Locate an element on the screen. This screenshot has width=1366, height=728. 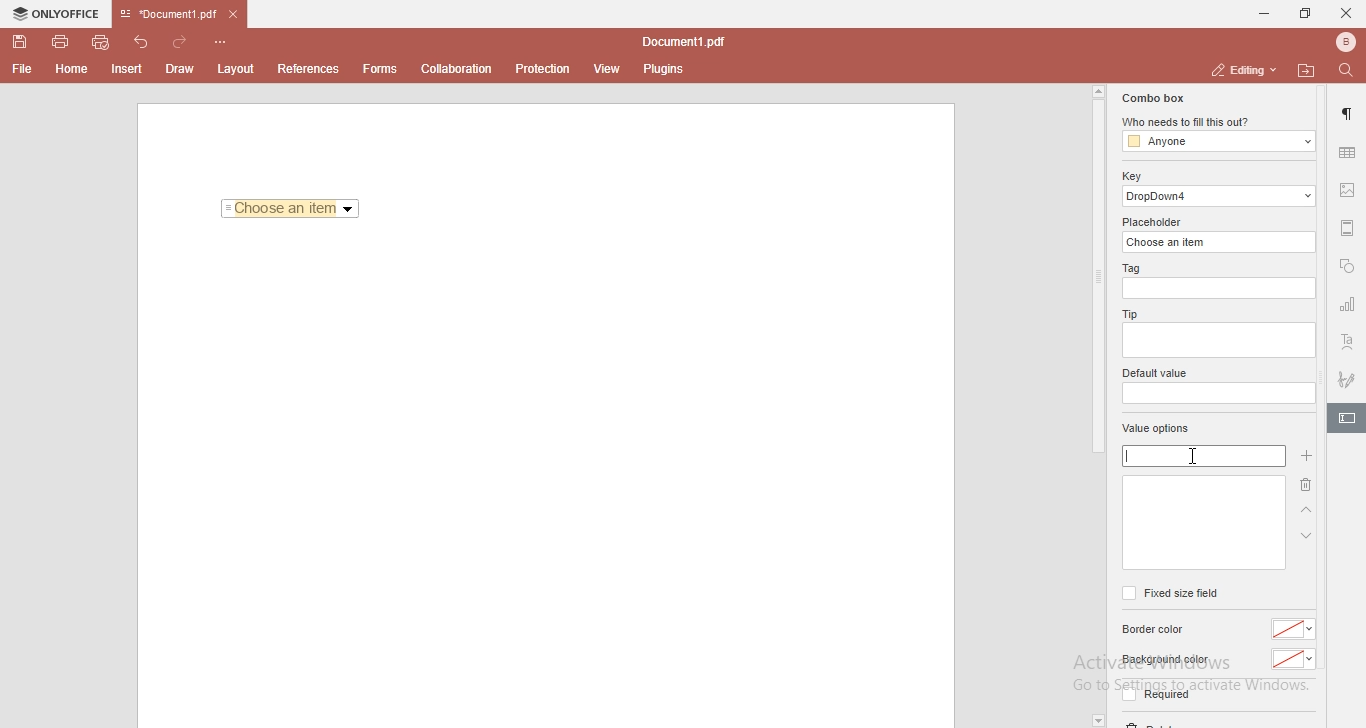
quick print is located at coordinates (102, 41).